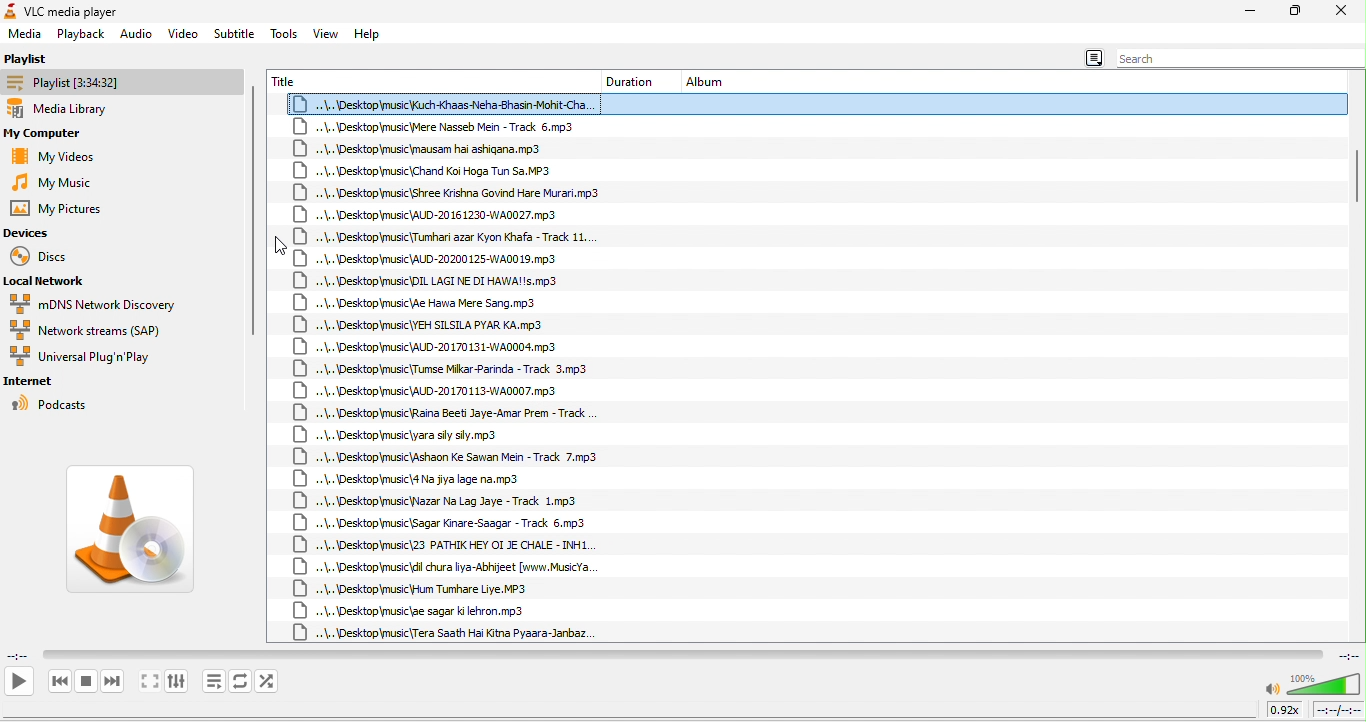 Image resolution: width=1366 pixels, height=722 pixels. What do you see at coordinates (427, 214) in the screenshot?
I see `\..\Desktop\music\AUD-20161230-WA0027.mp3` at bounding box center [427, 214].